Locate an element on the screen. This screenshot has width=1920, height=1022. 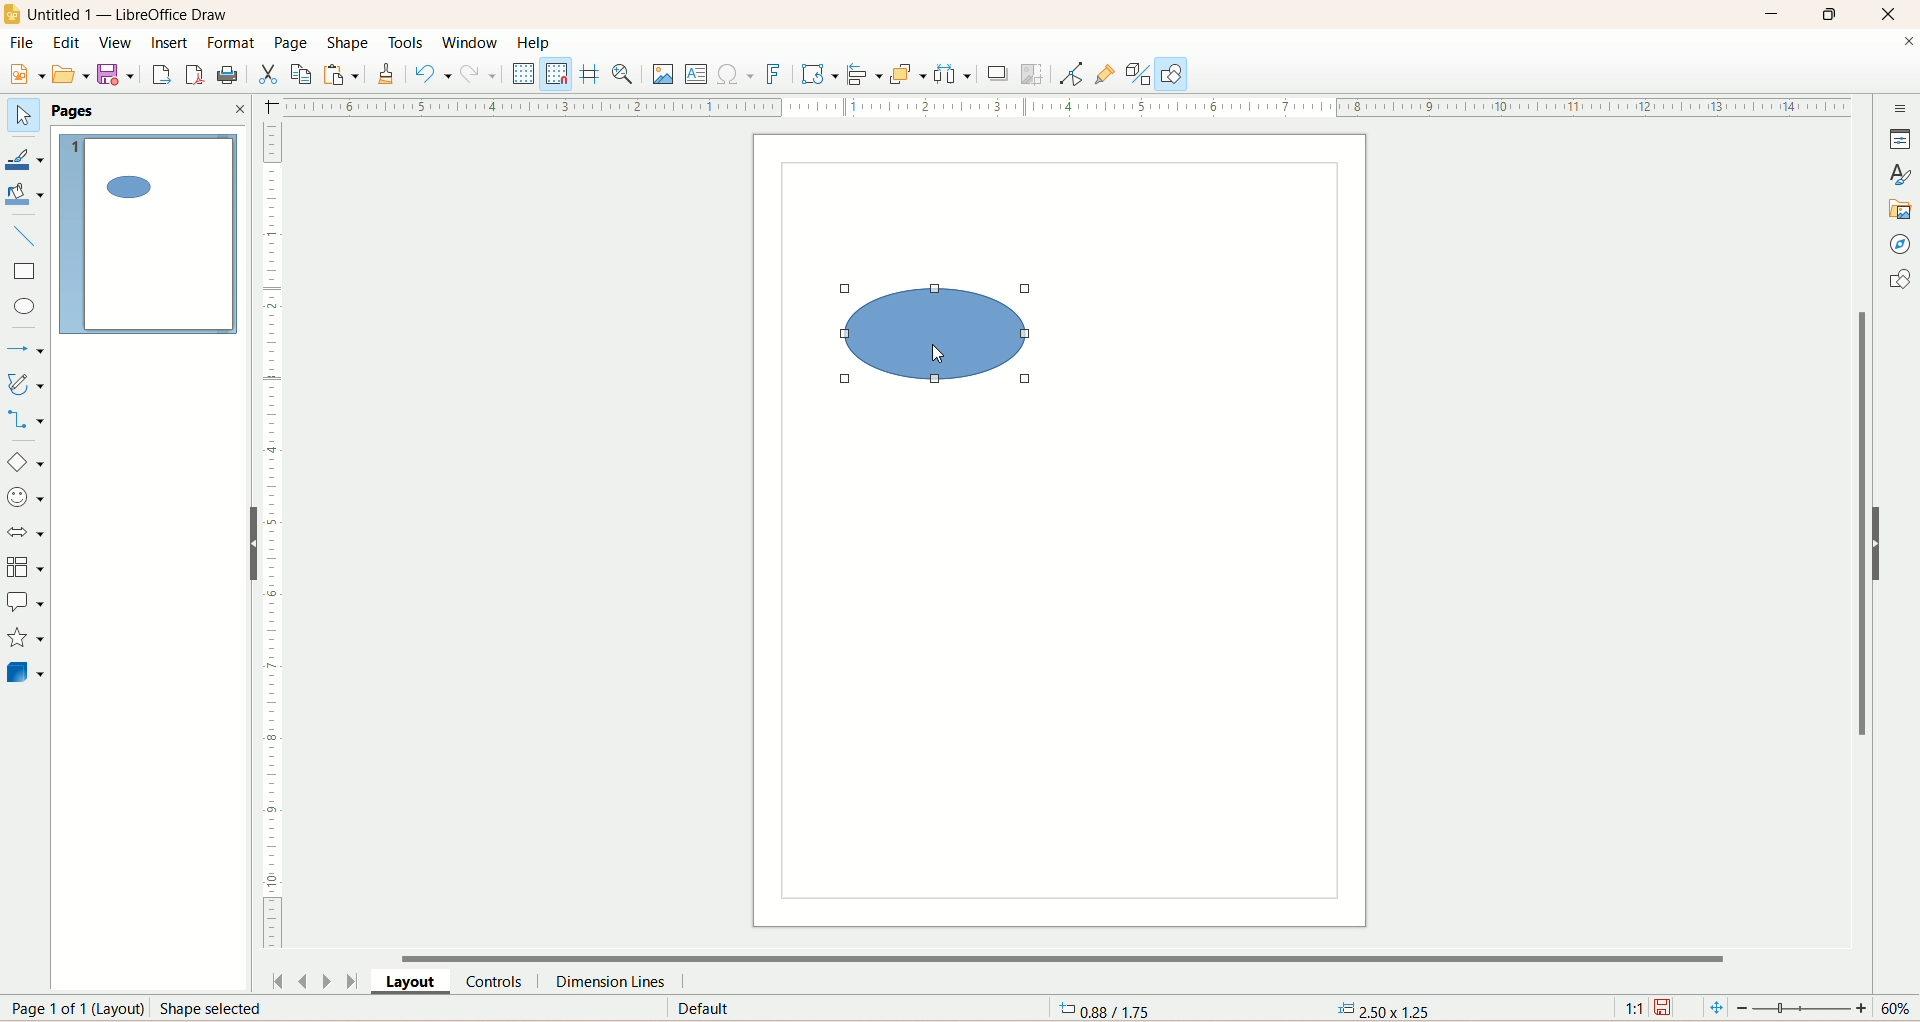
shape is located at coordinates (351, 42).